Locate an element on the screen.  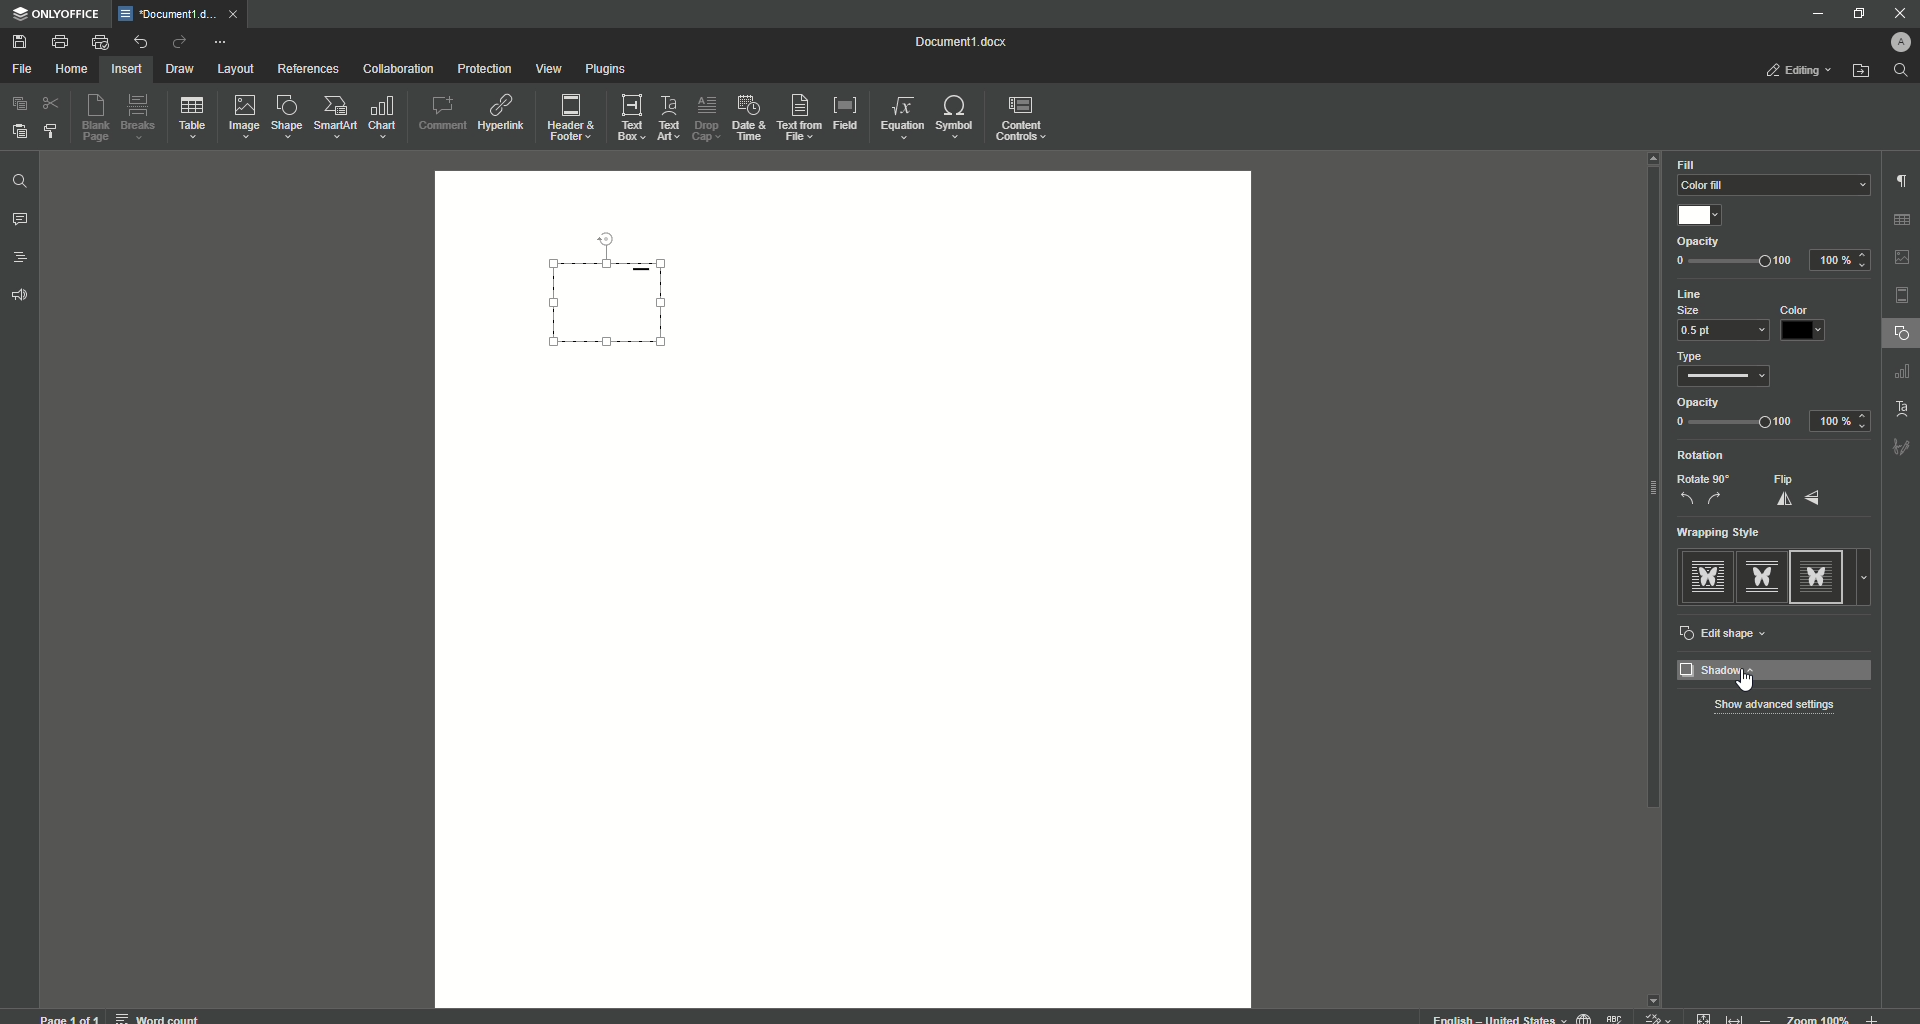
Color Fill is located at coordinates (1769, 186).